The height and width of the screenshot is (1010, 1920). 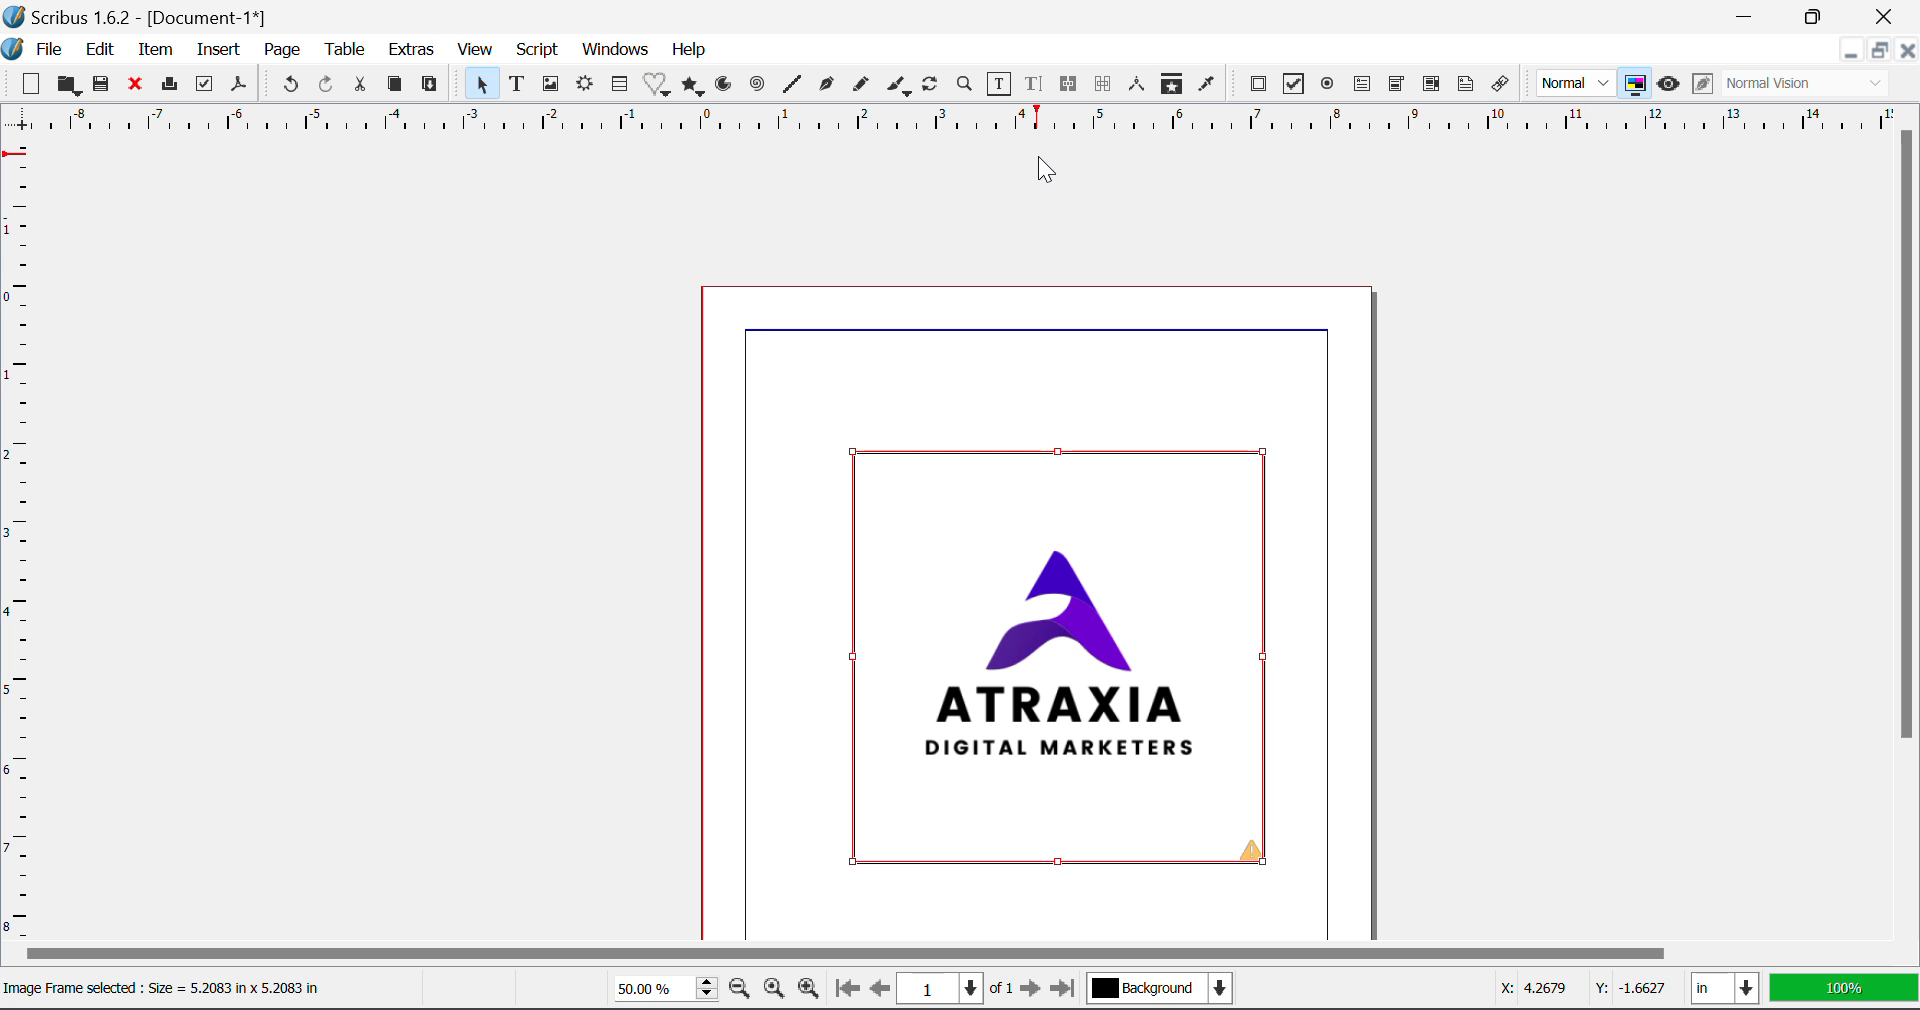 What do you see at coordinates (48, 49) in the screenshot?
I see `File` at bounding box center [48, 49].